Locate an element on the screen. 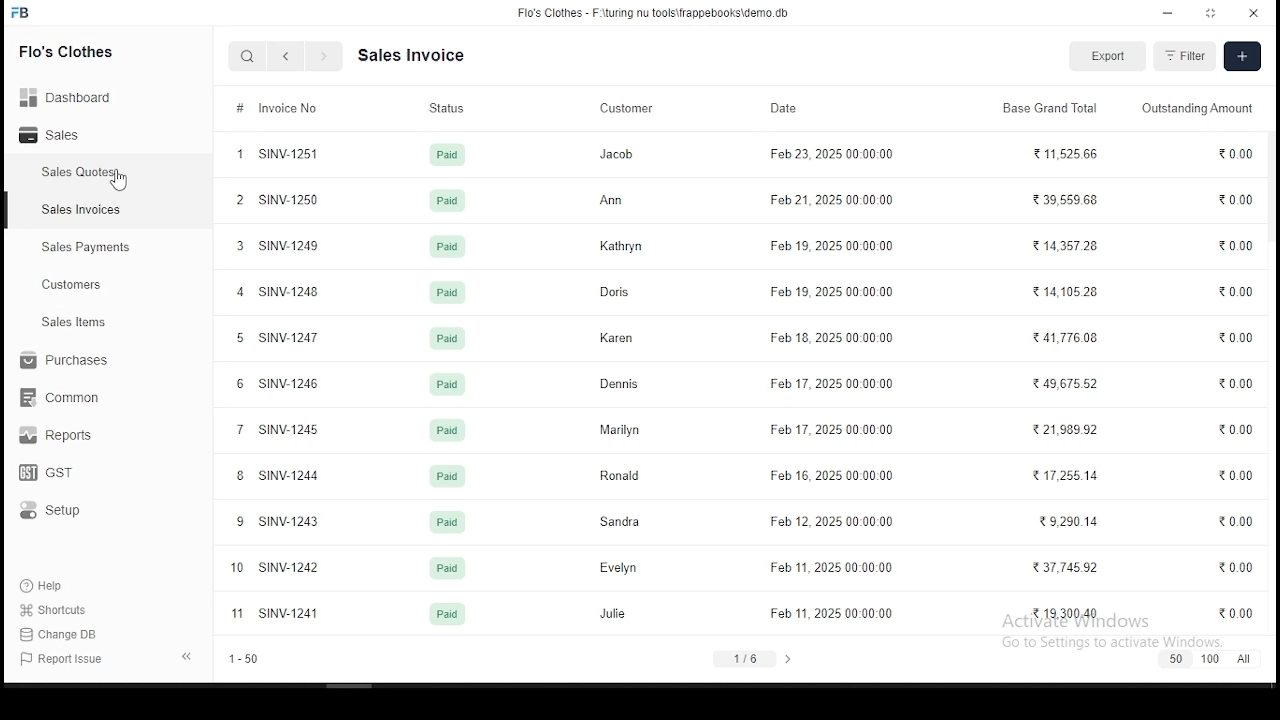 The height and width of the screenshot is (720, 1280). setup is located at coordinates (66, 511).